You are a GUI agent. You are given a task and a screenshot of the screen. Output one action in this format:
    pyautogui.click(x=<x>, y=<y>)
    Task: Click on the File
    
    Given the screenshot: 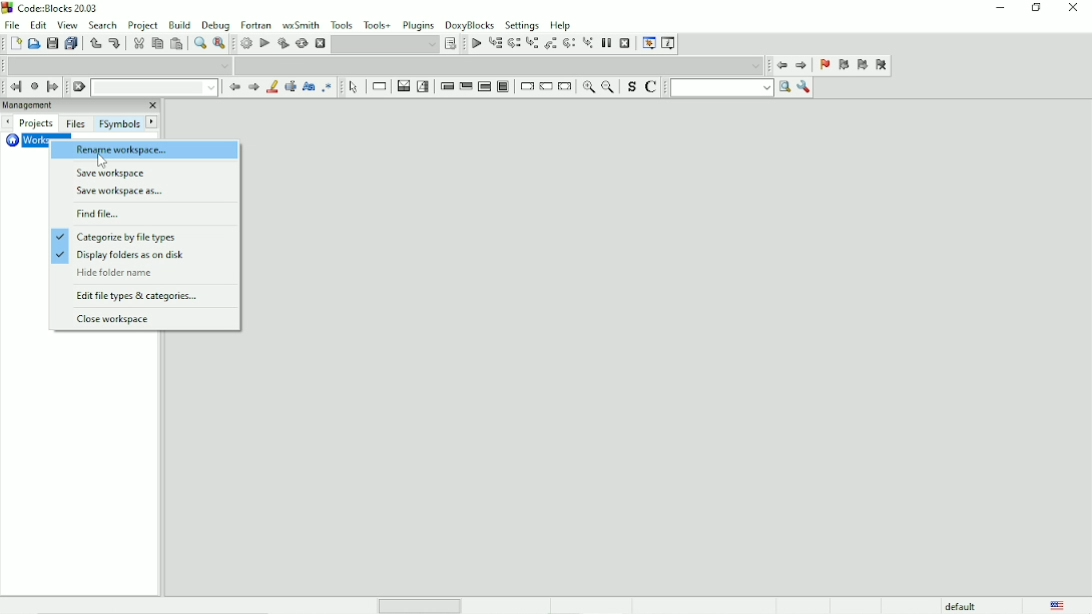 What is the action you would take?
    pyautogui.click(x=12, y=24)
    